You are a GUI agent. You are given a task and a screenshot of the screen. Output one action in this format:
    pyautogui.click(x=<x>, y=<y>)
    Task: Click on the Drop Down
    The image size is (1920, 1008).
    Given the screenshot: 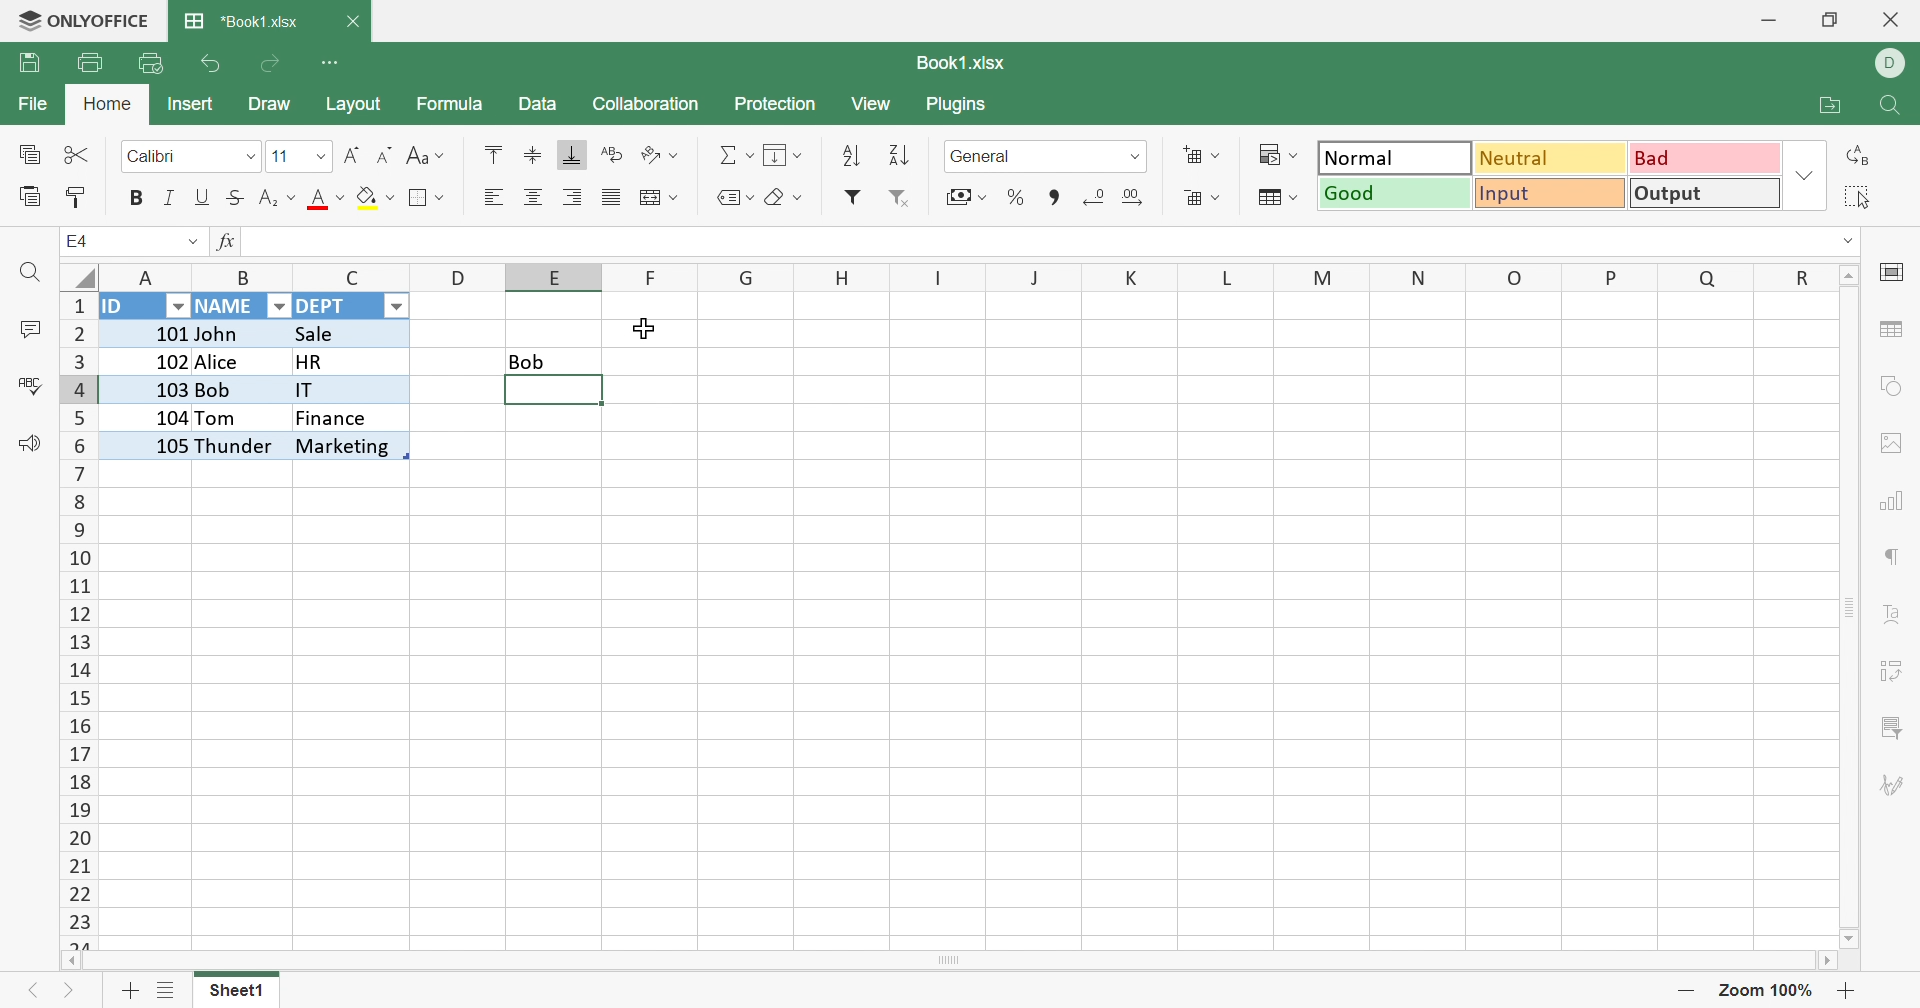 What is the action you would take?
    pyautogui.click(x=190, y=245)
    